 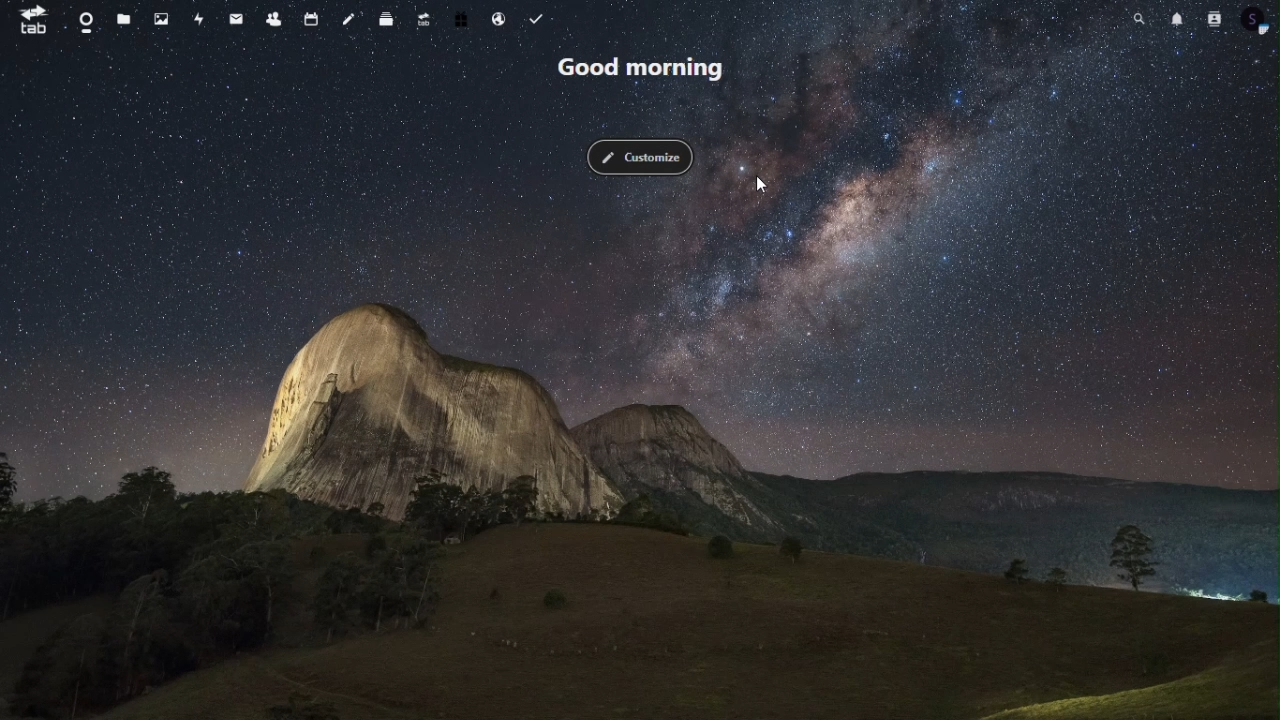 What do you see at coordinates (384, 21) in the screenshot?
I see `deck` at bounding box center [384, 21].